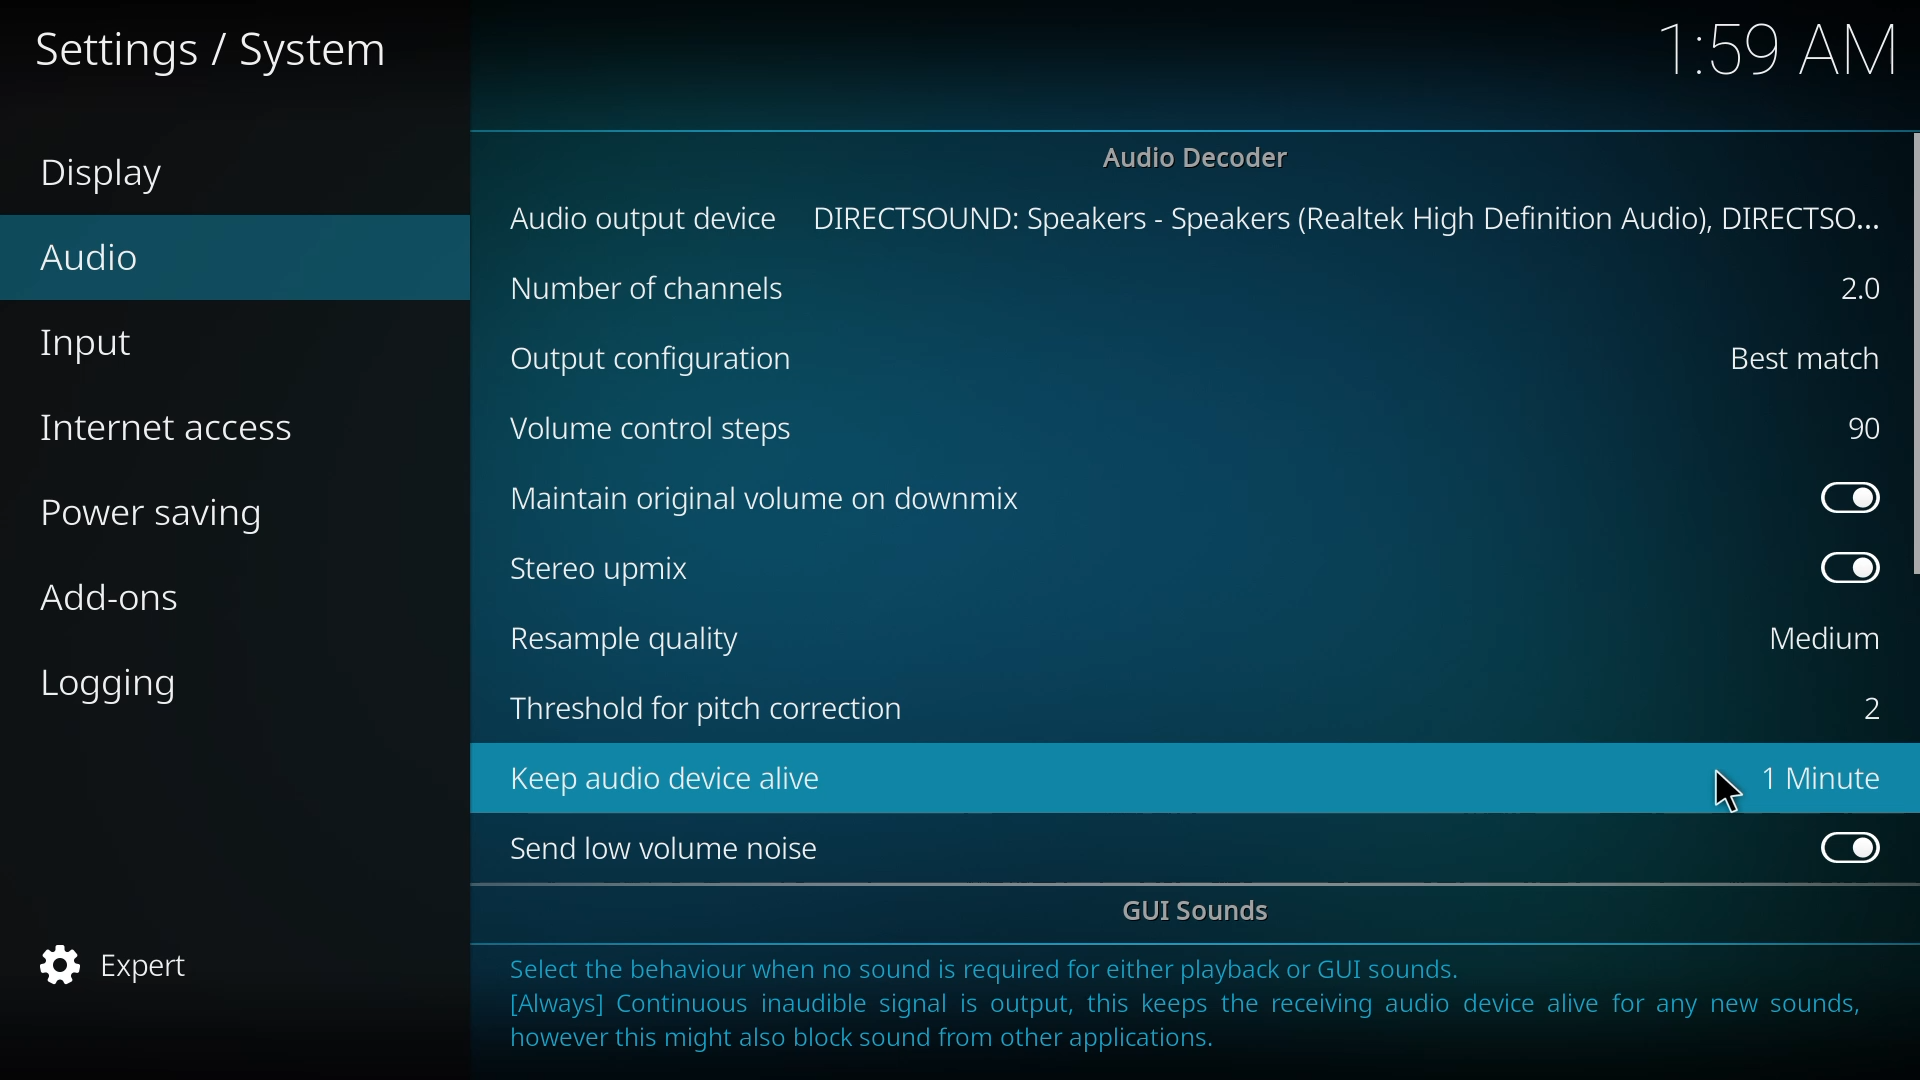  I want to click on output configuration, so click(658, 359).